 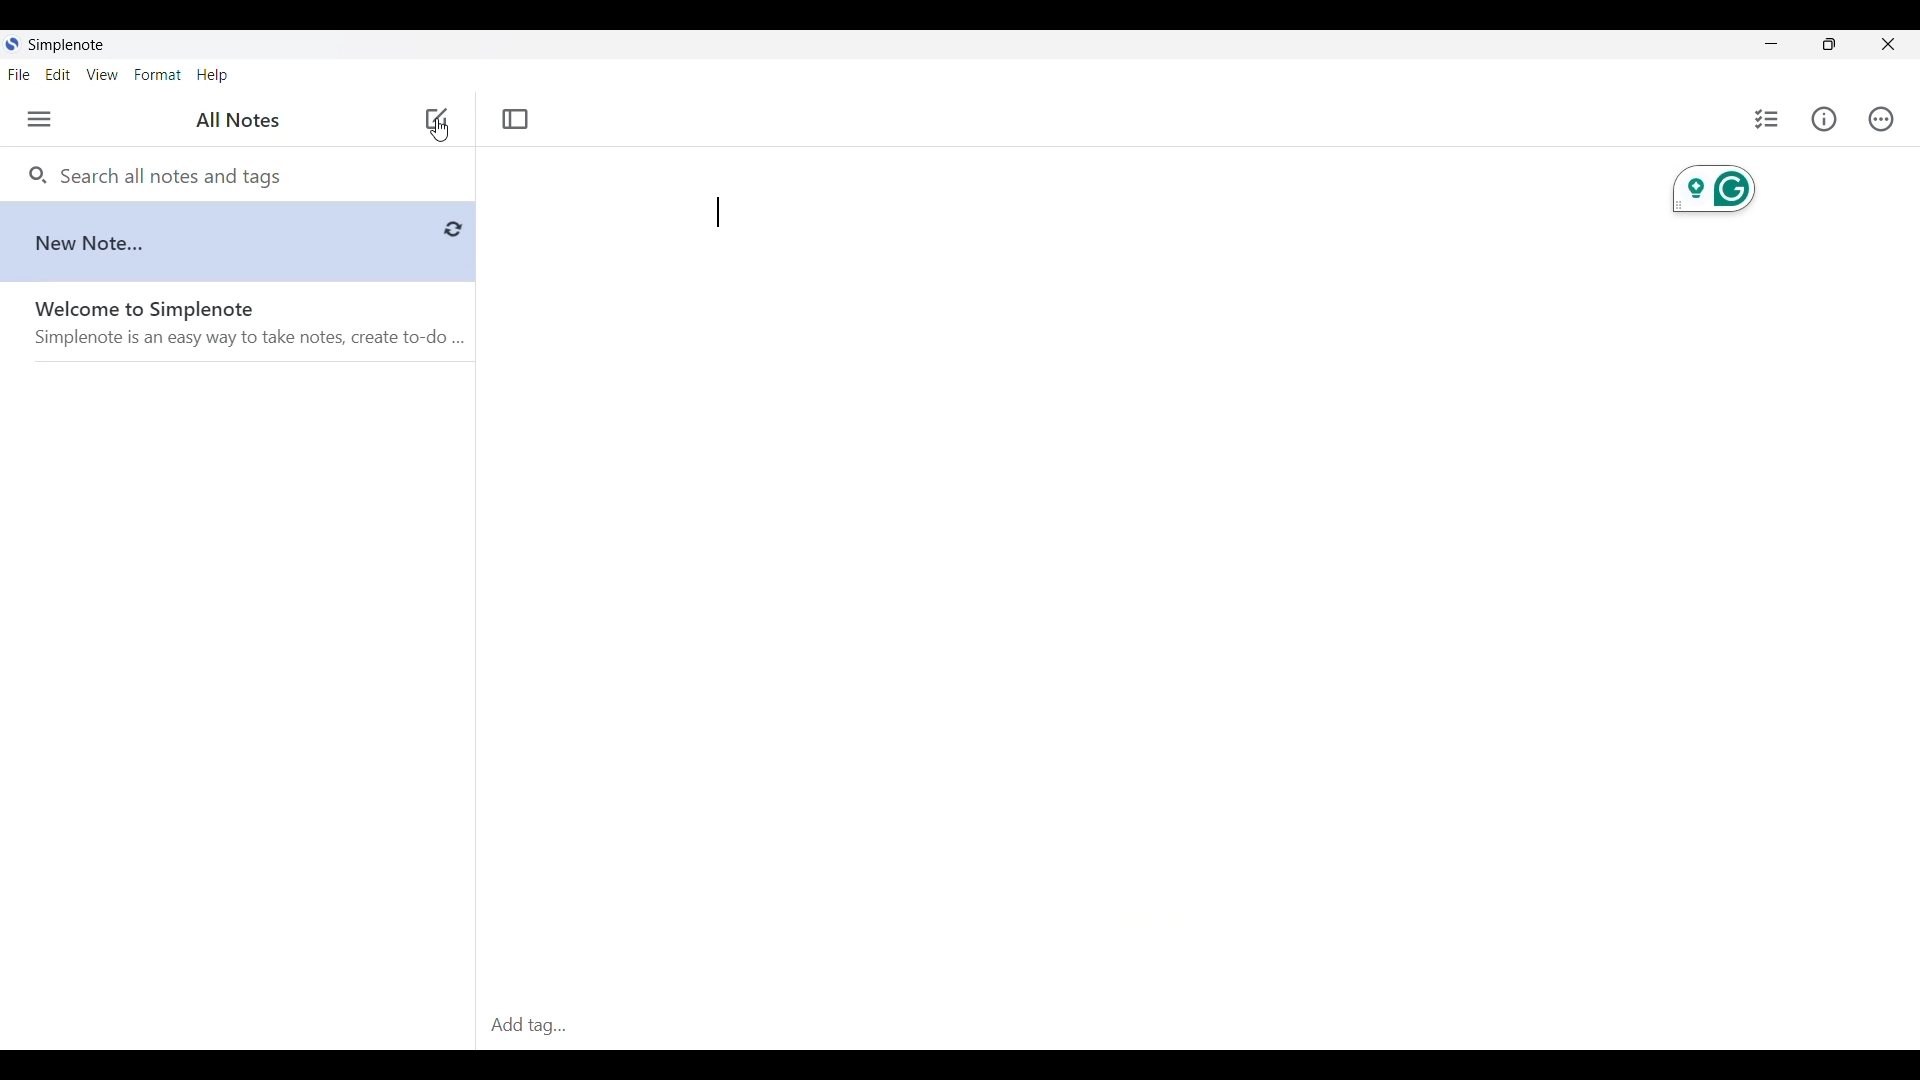 What do you see at coordinates (57, 74) in the screenshot?
I see `Edit` at bounding box center [57, 74].